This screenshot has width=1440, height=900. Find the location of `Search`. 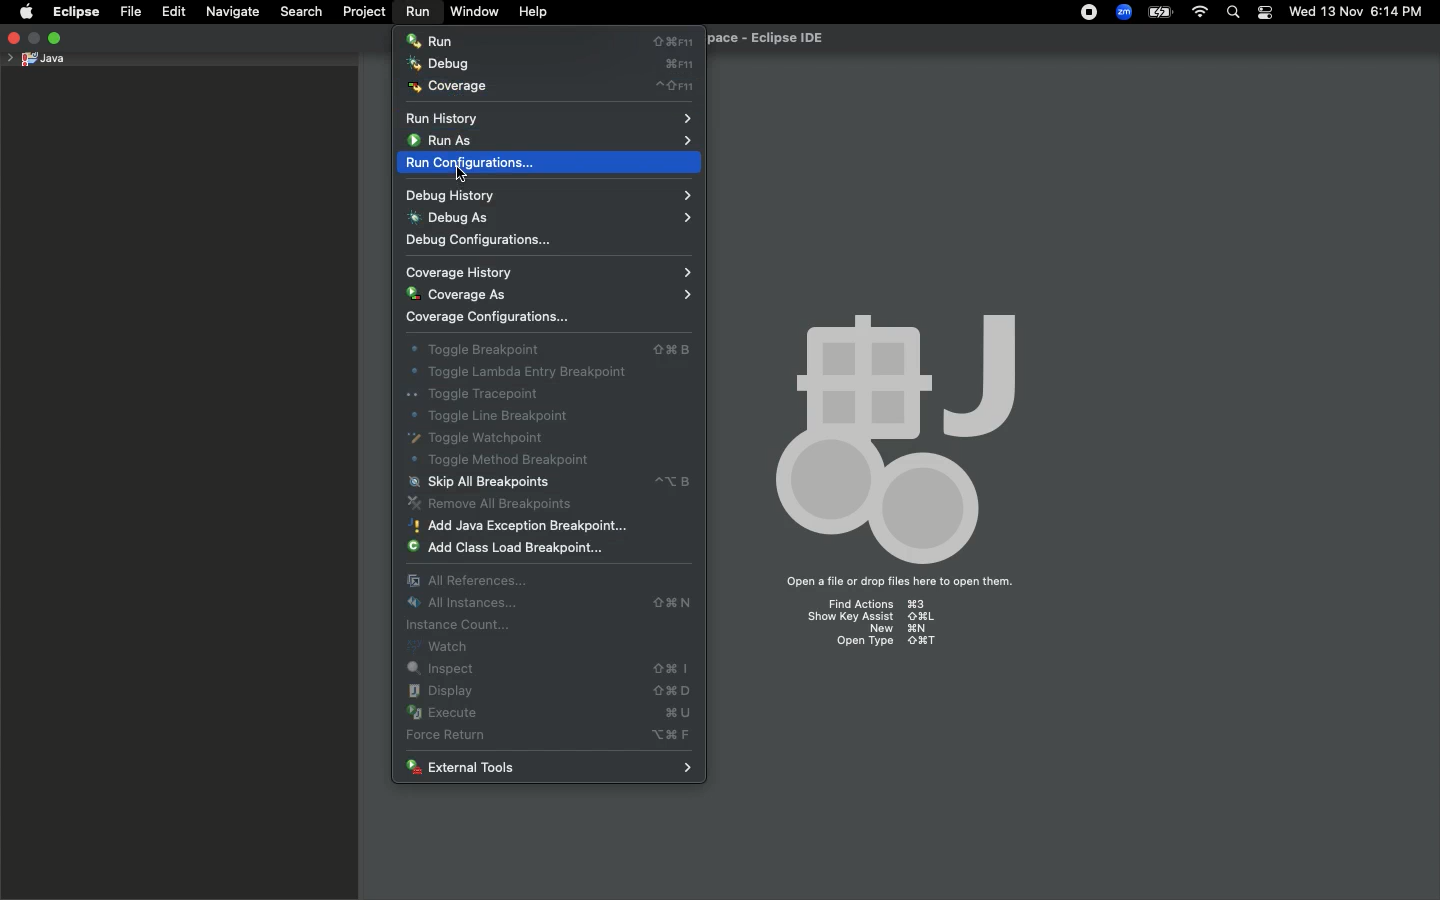

Search is located at coordinates (298, 13).